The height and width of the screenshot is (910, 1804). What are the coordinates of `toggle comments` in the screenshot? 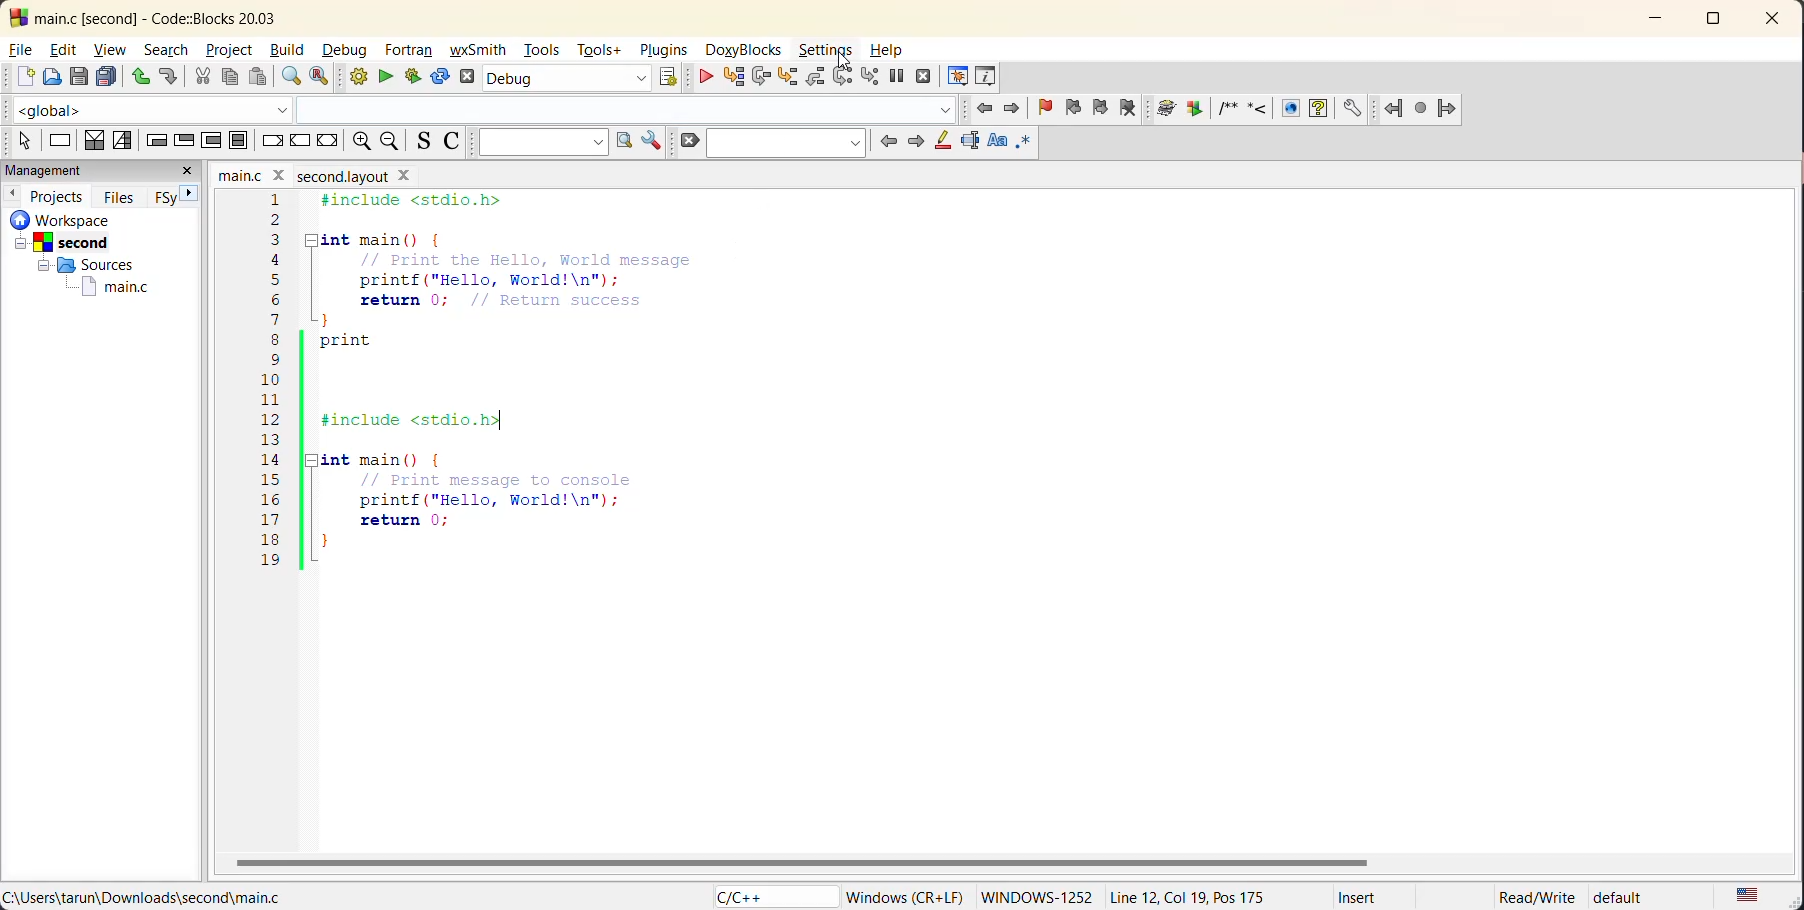 It's located at (455, 143).